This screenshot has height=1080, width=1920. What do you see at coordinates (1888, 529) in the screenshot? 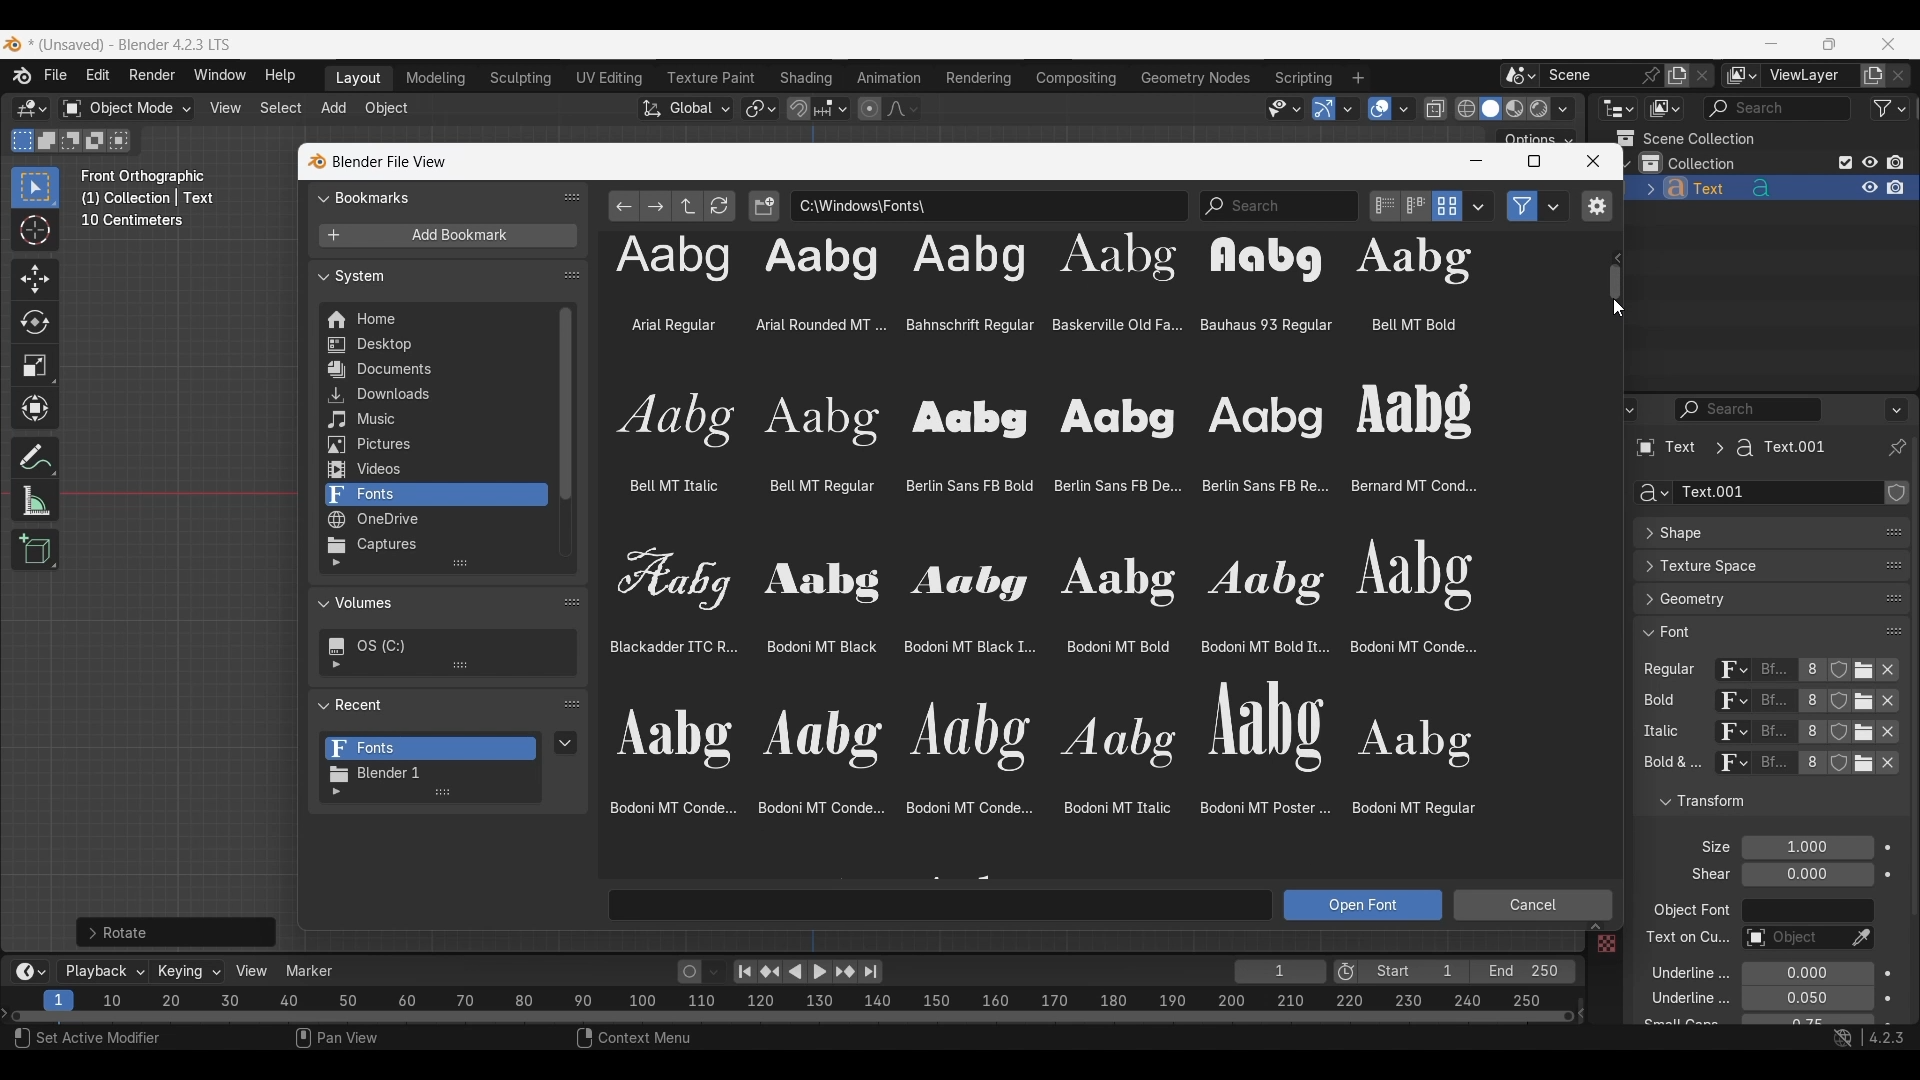
I see `Eyedropper data-block` at bounding box center [1888, 529].